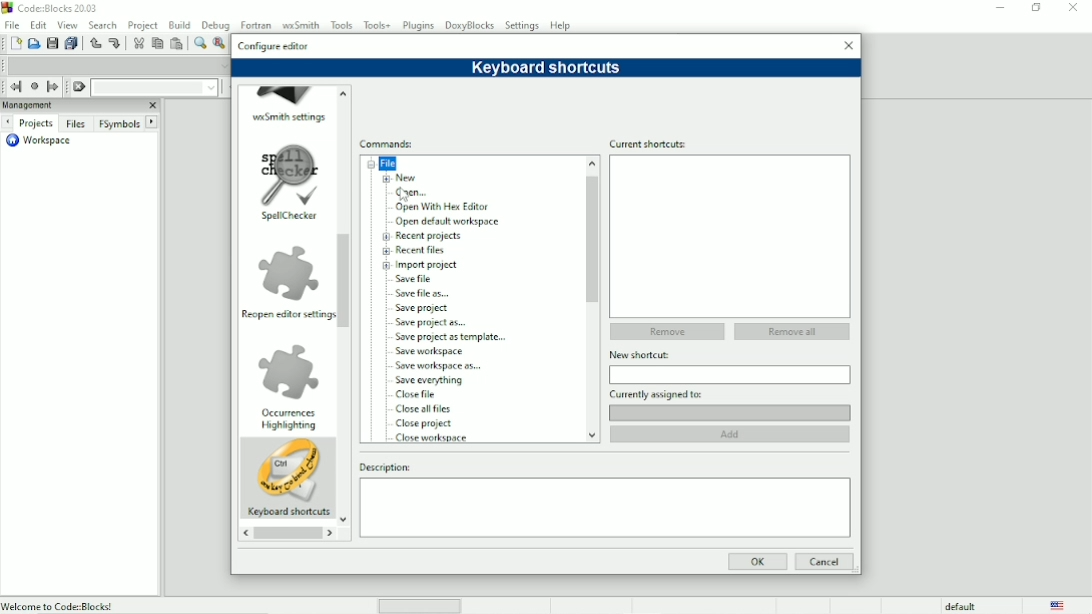  I want to click on default, so click(962, 606).